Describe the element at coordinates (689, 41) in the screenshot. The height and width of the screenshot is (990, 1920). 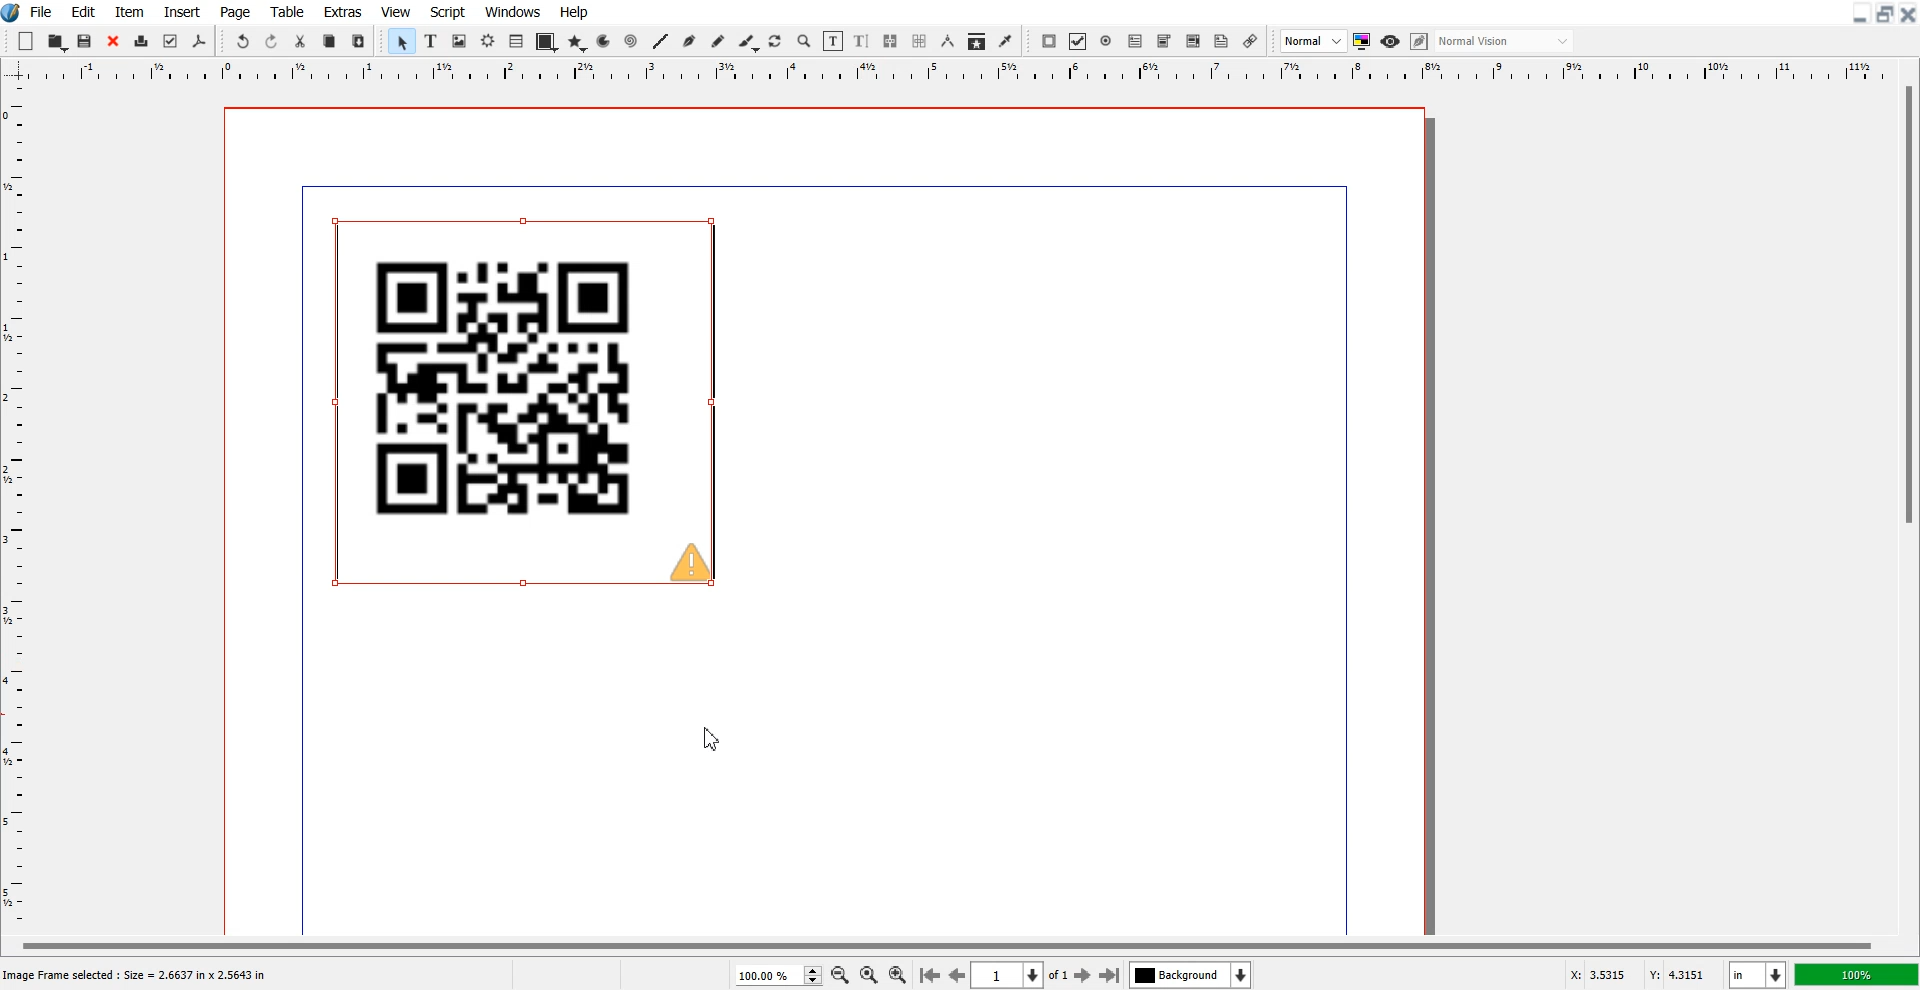
I see `Bezier Curve` at that location.